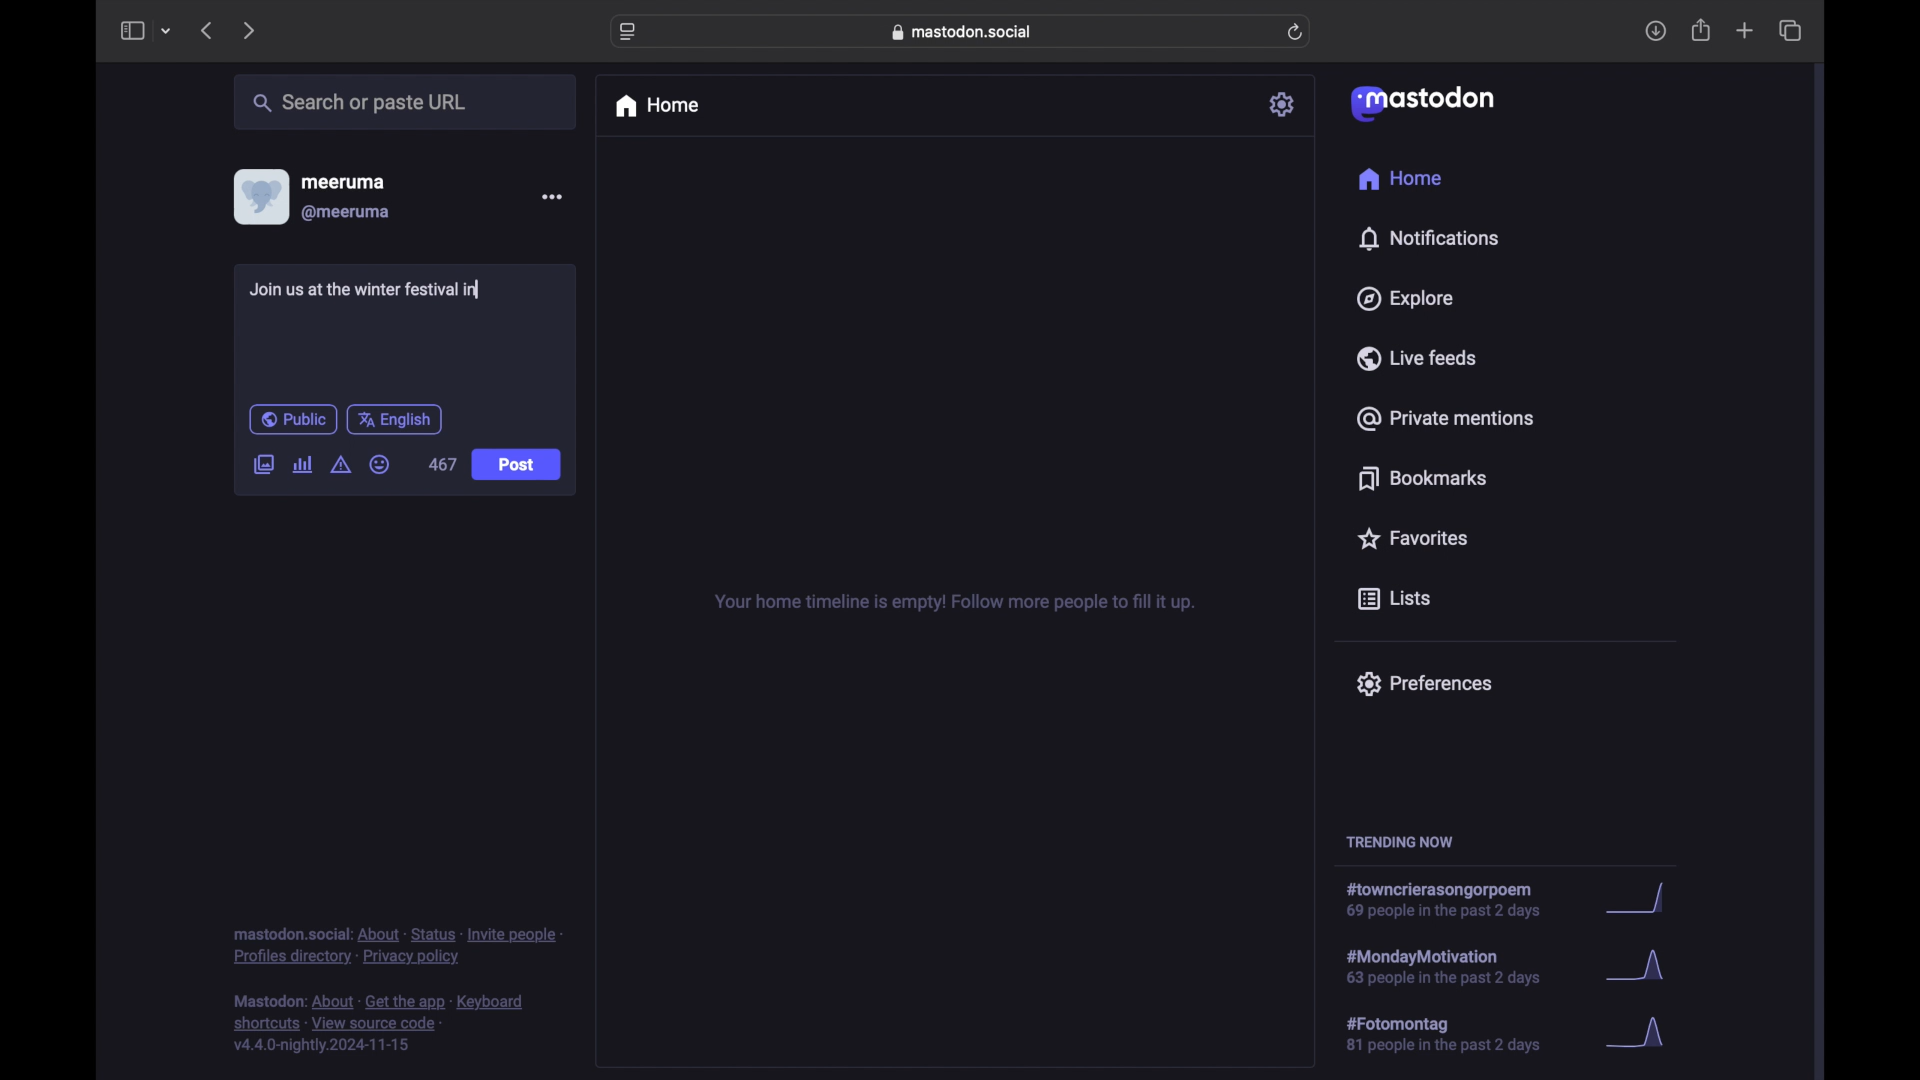 This screenshot has height=1080, width=1920. I want to click on public, so click(292, 419).